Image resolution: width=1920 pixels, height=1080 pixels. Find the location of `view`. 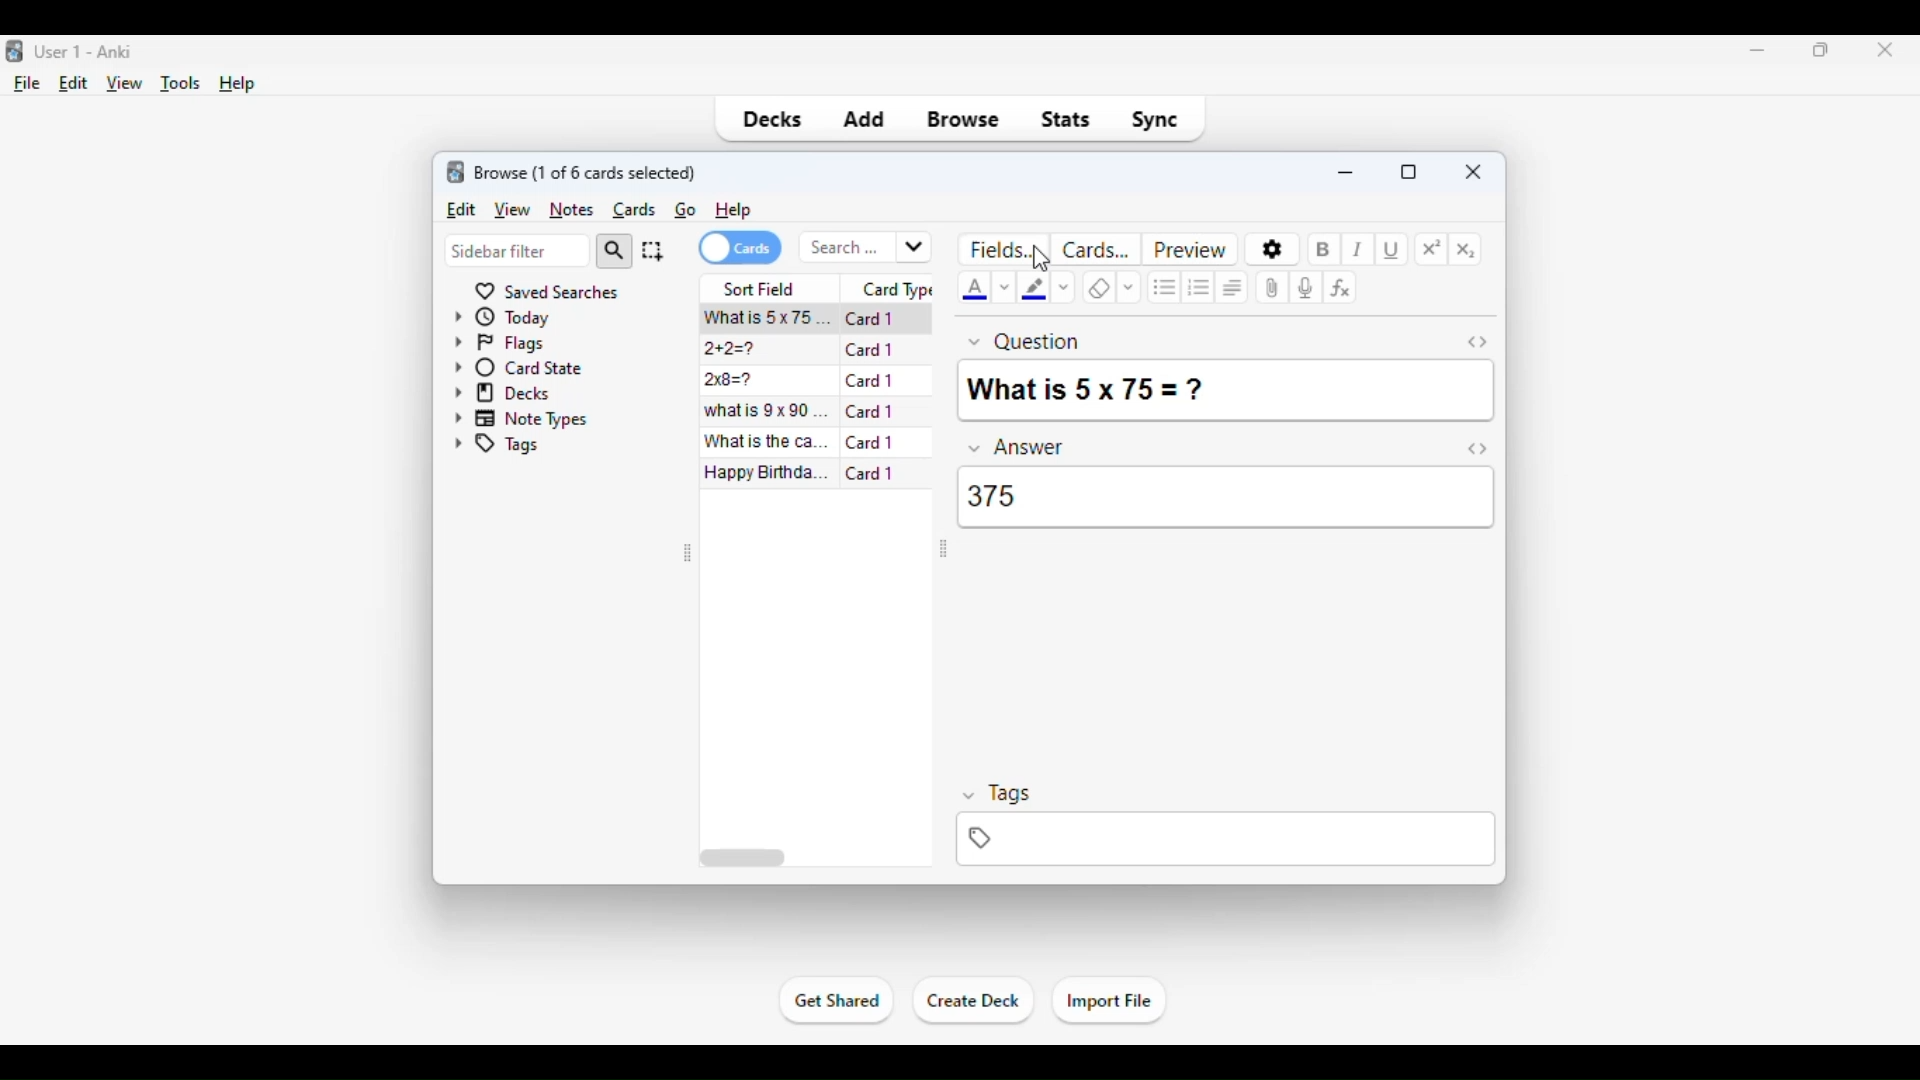

view is located at coordinates (511, 209).